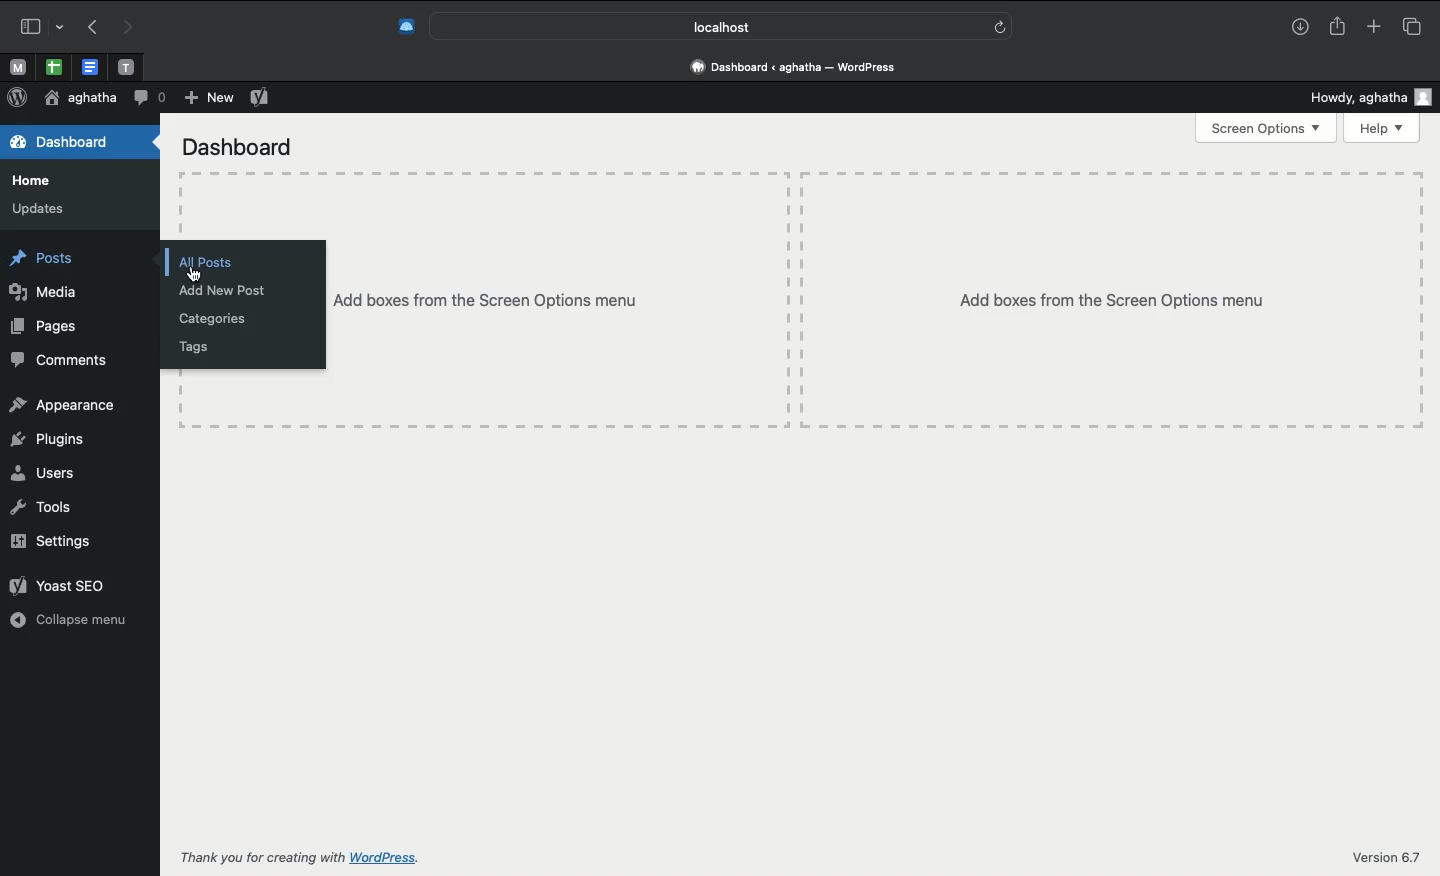  Describe the element at coordinates (149, 96) in the screenshot. I see `Comment` at that location.